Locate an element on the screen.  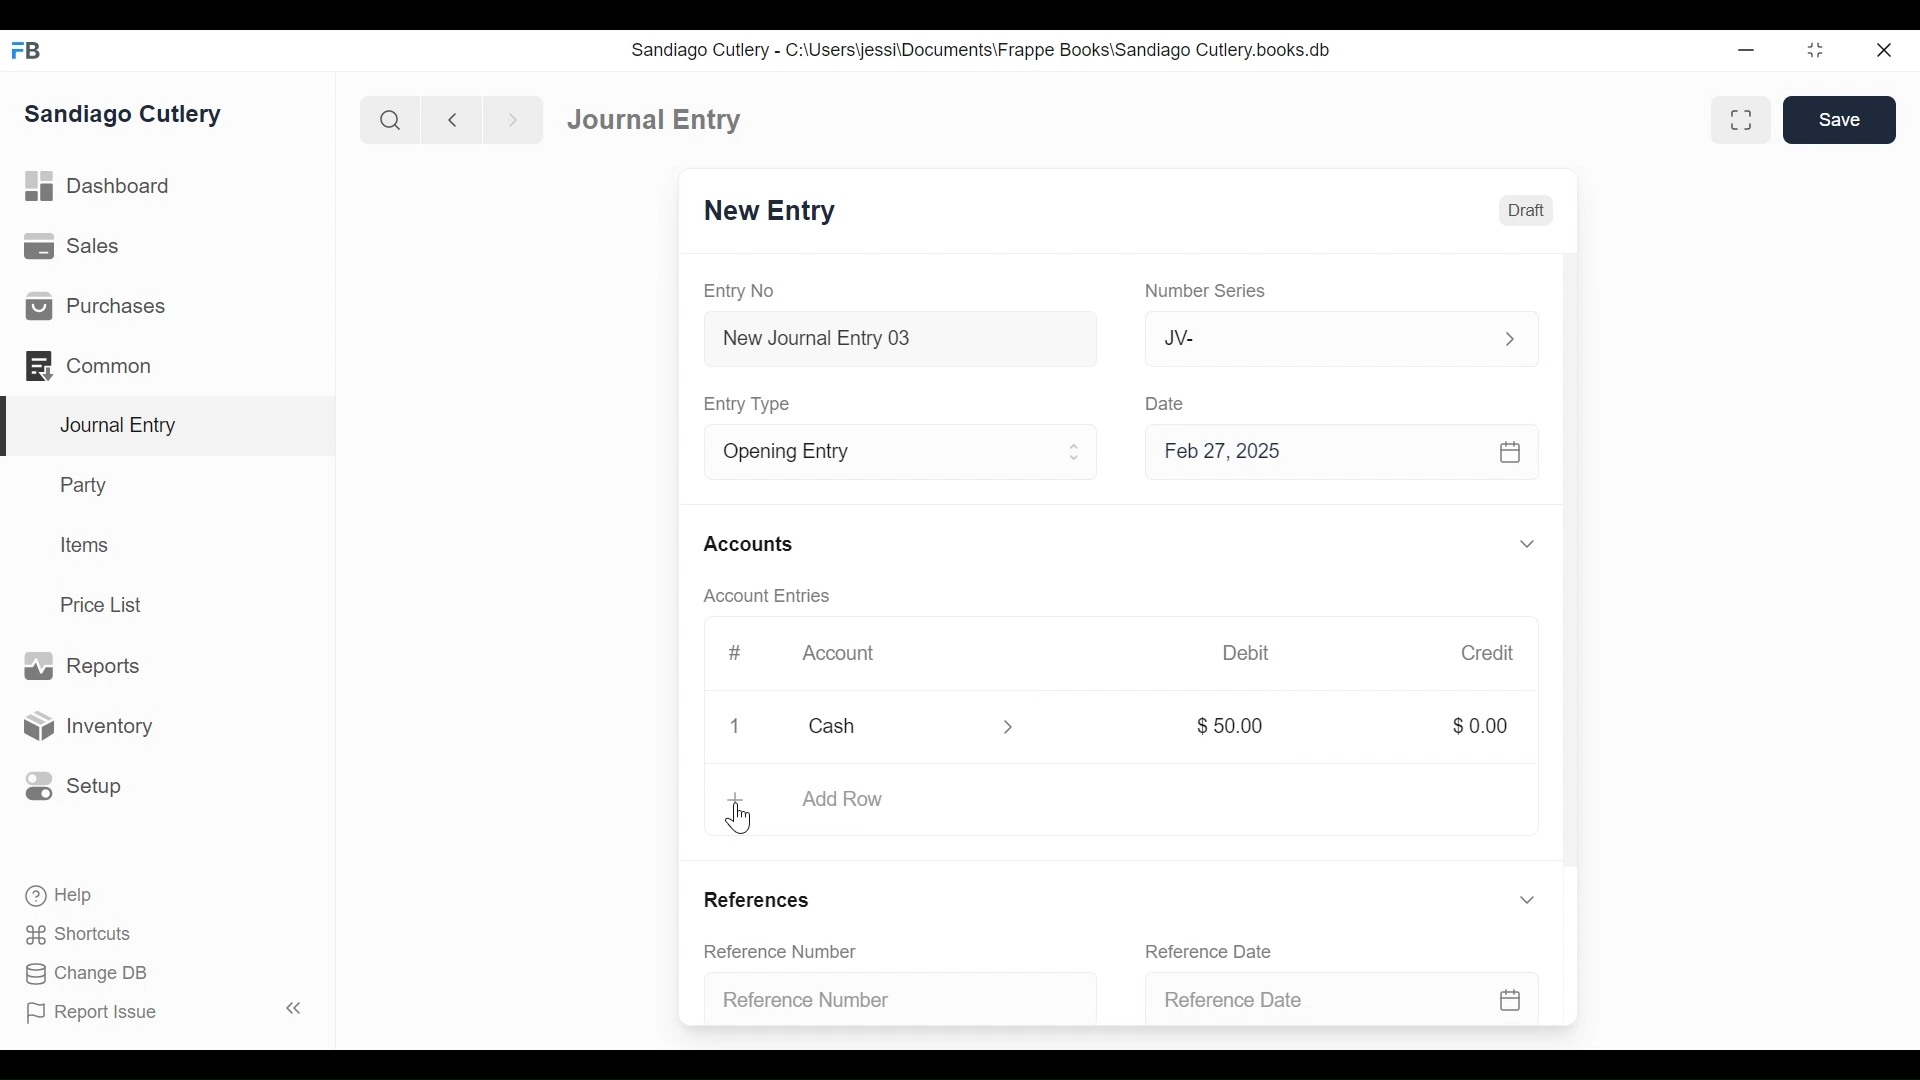
Expand is located at coordinates (1530, 543).